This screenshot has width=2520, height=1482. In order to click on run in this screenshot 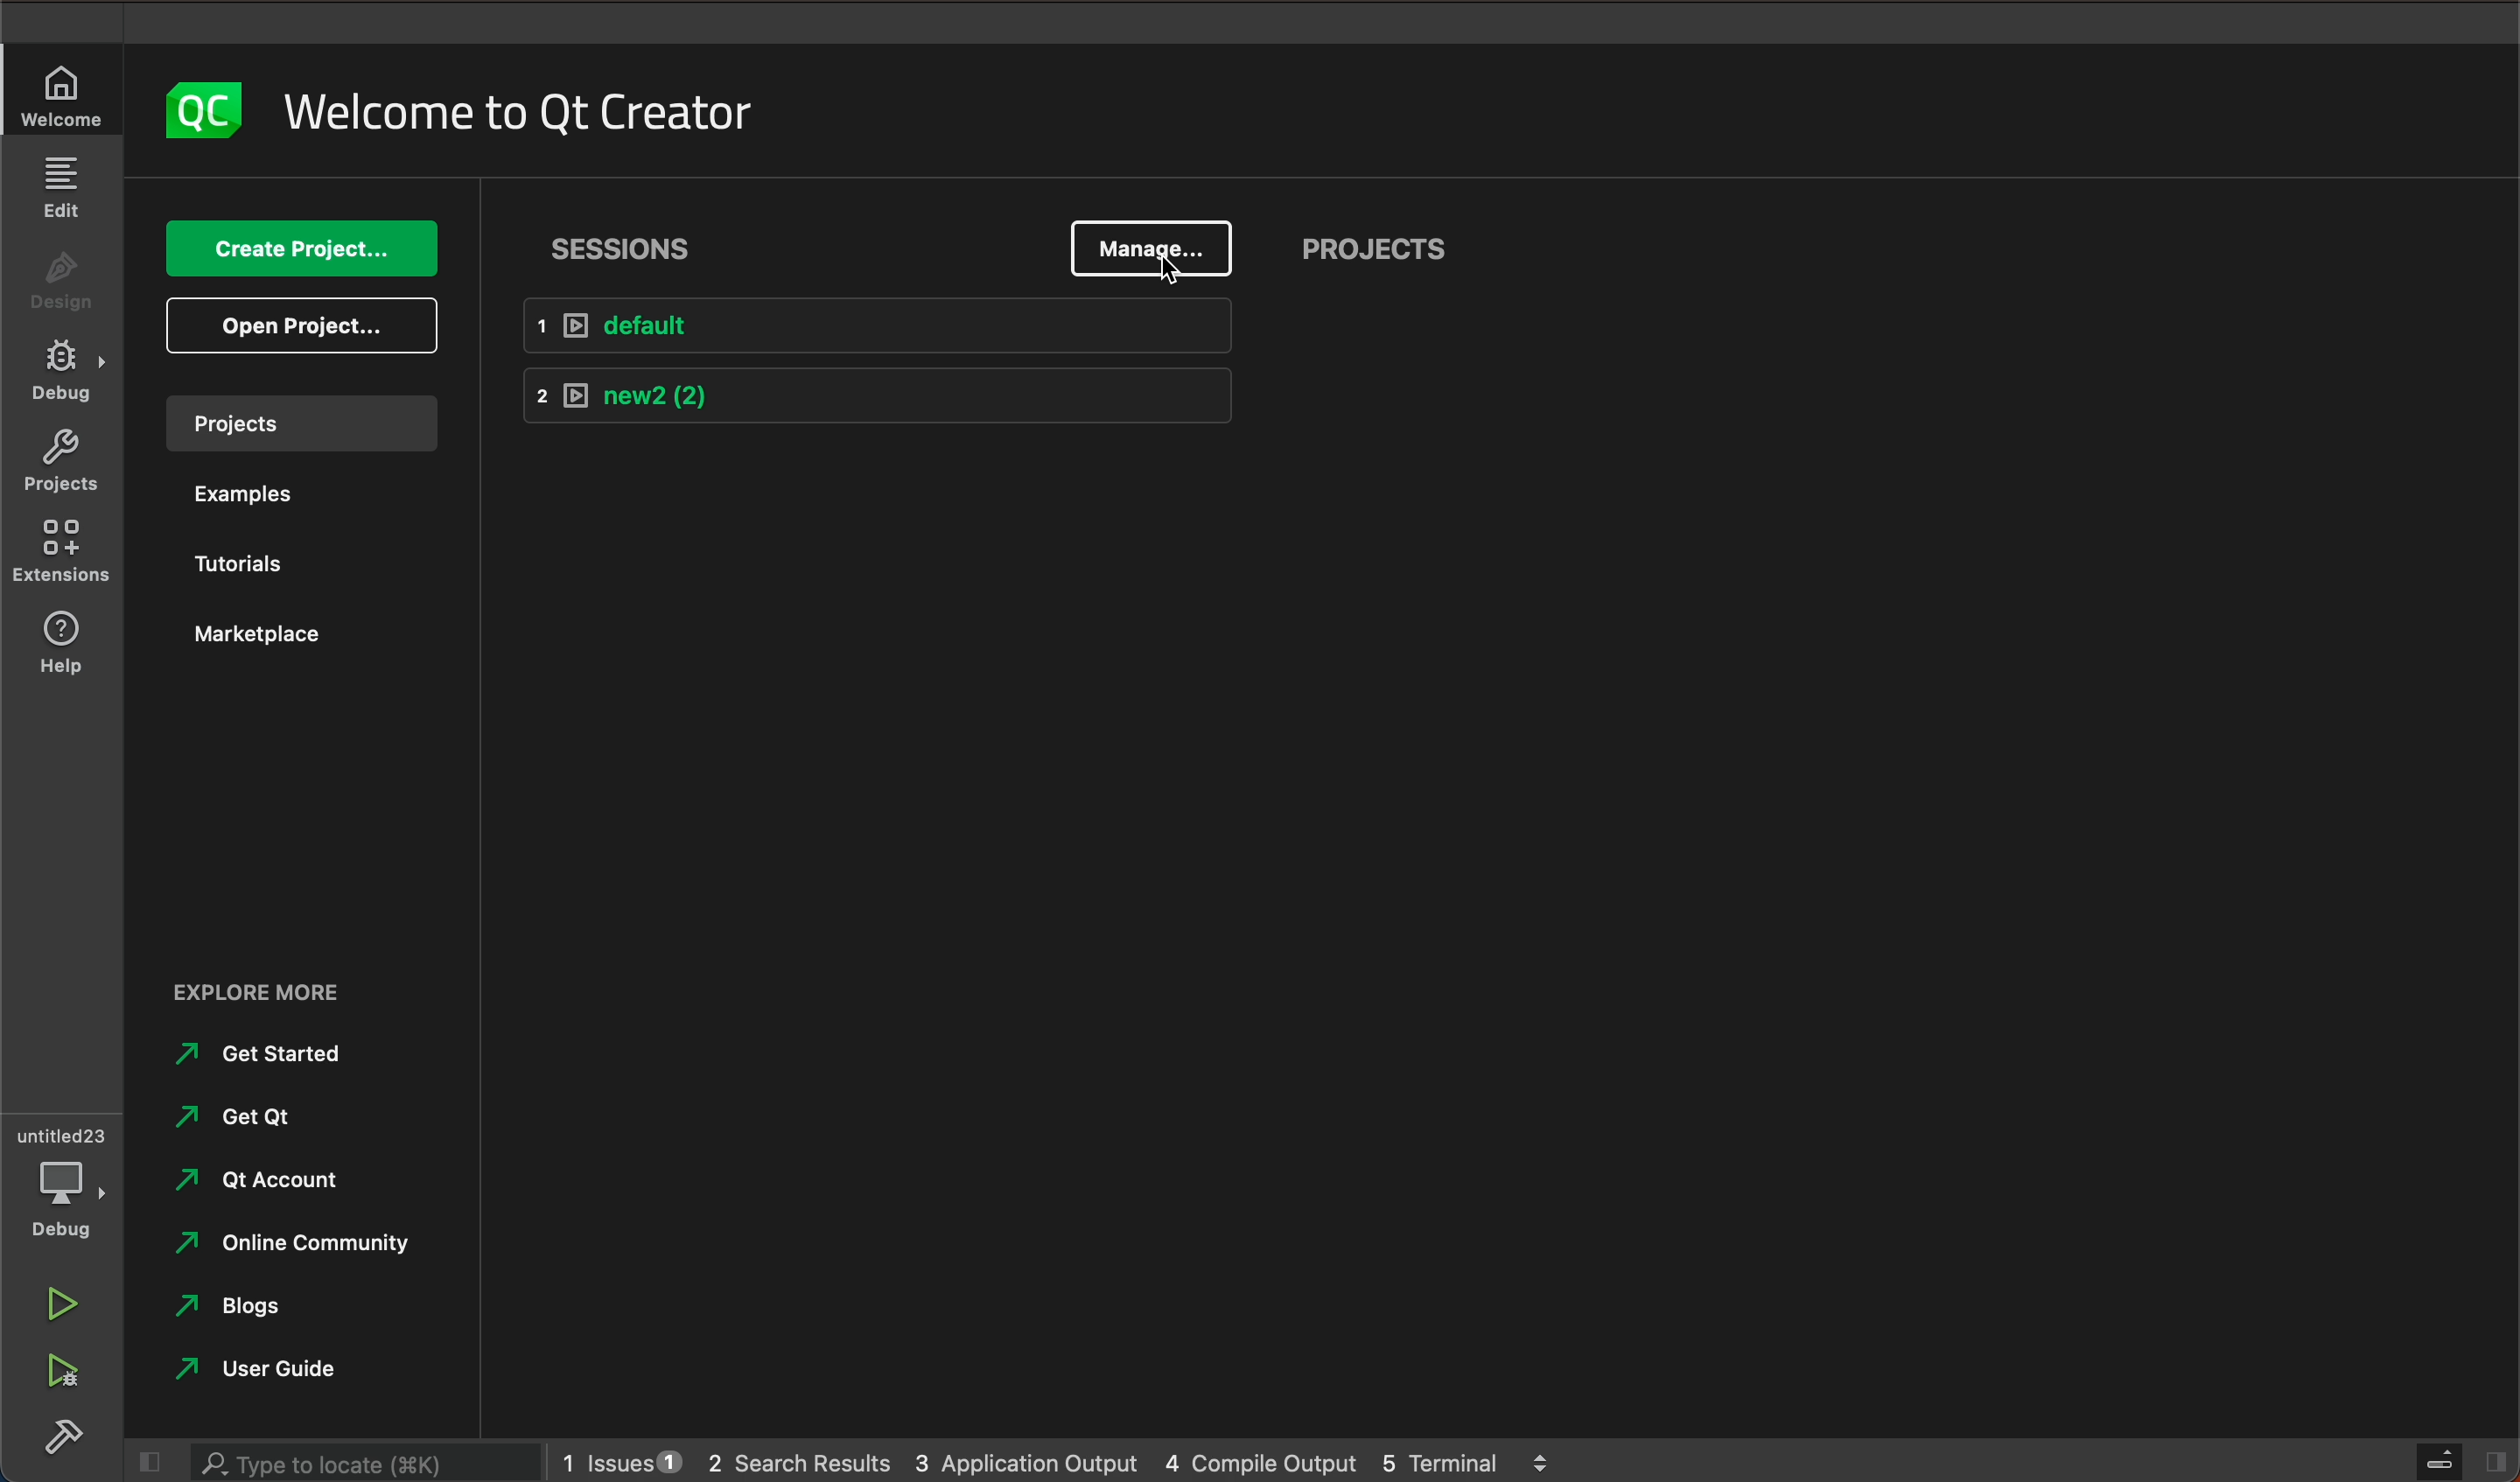, I will do `click(54, 1308)`.